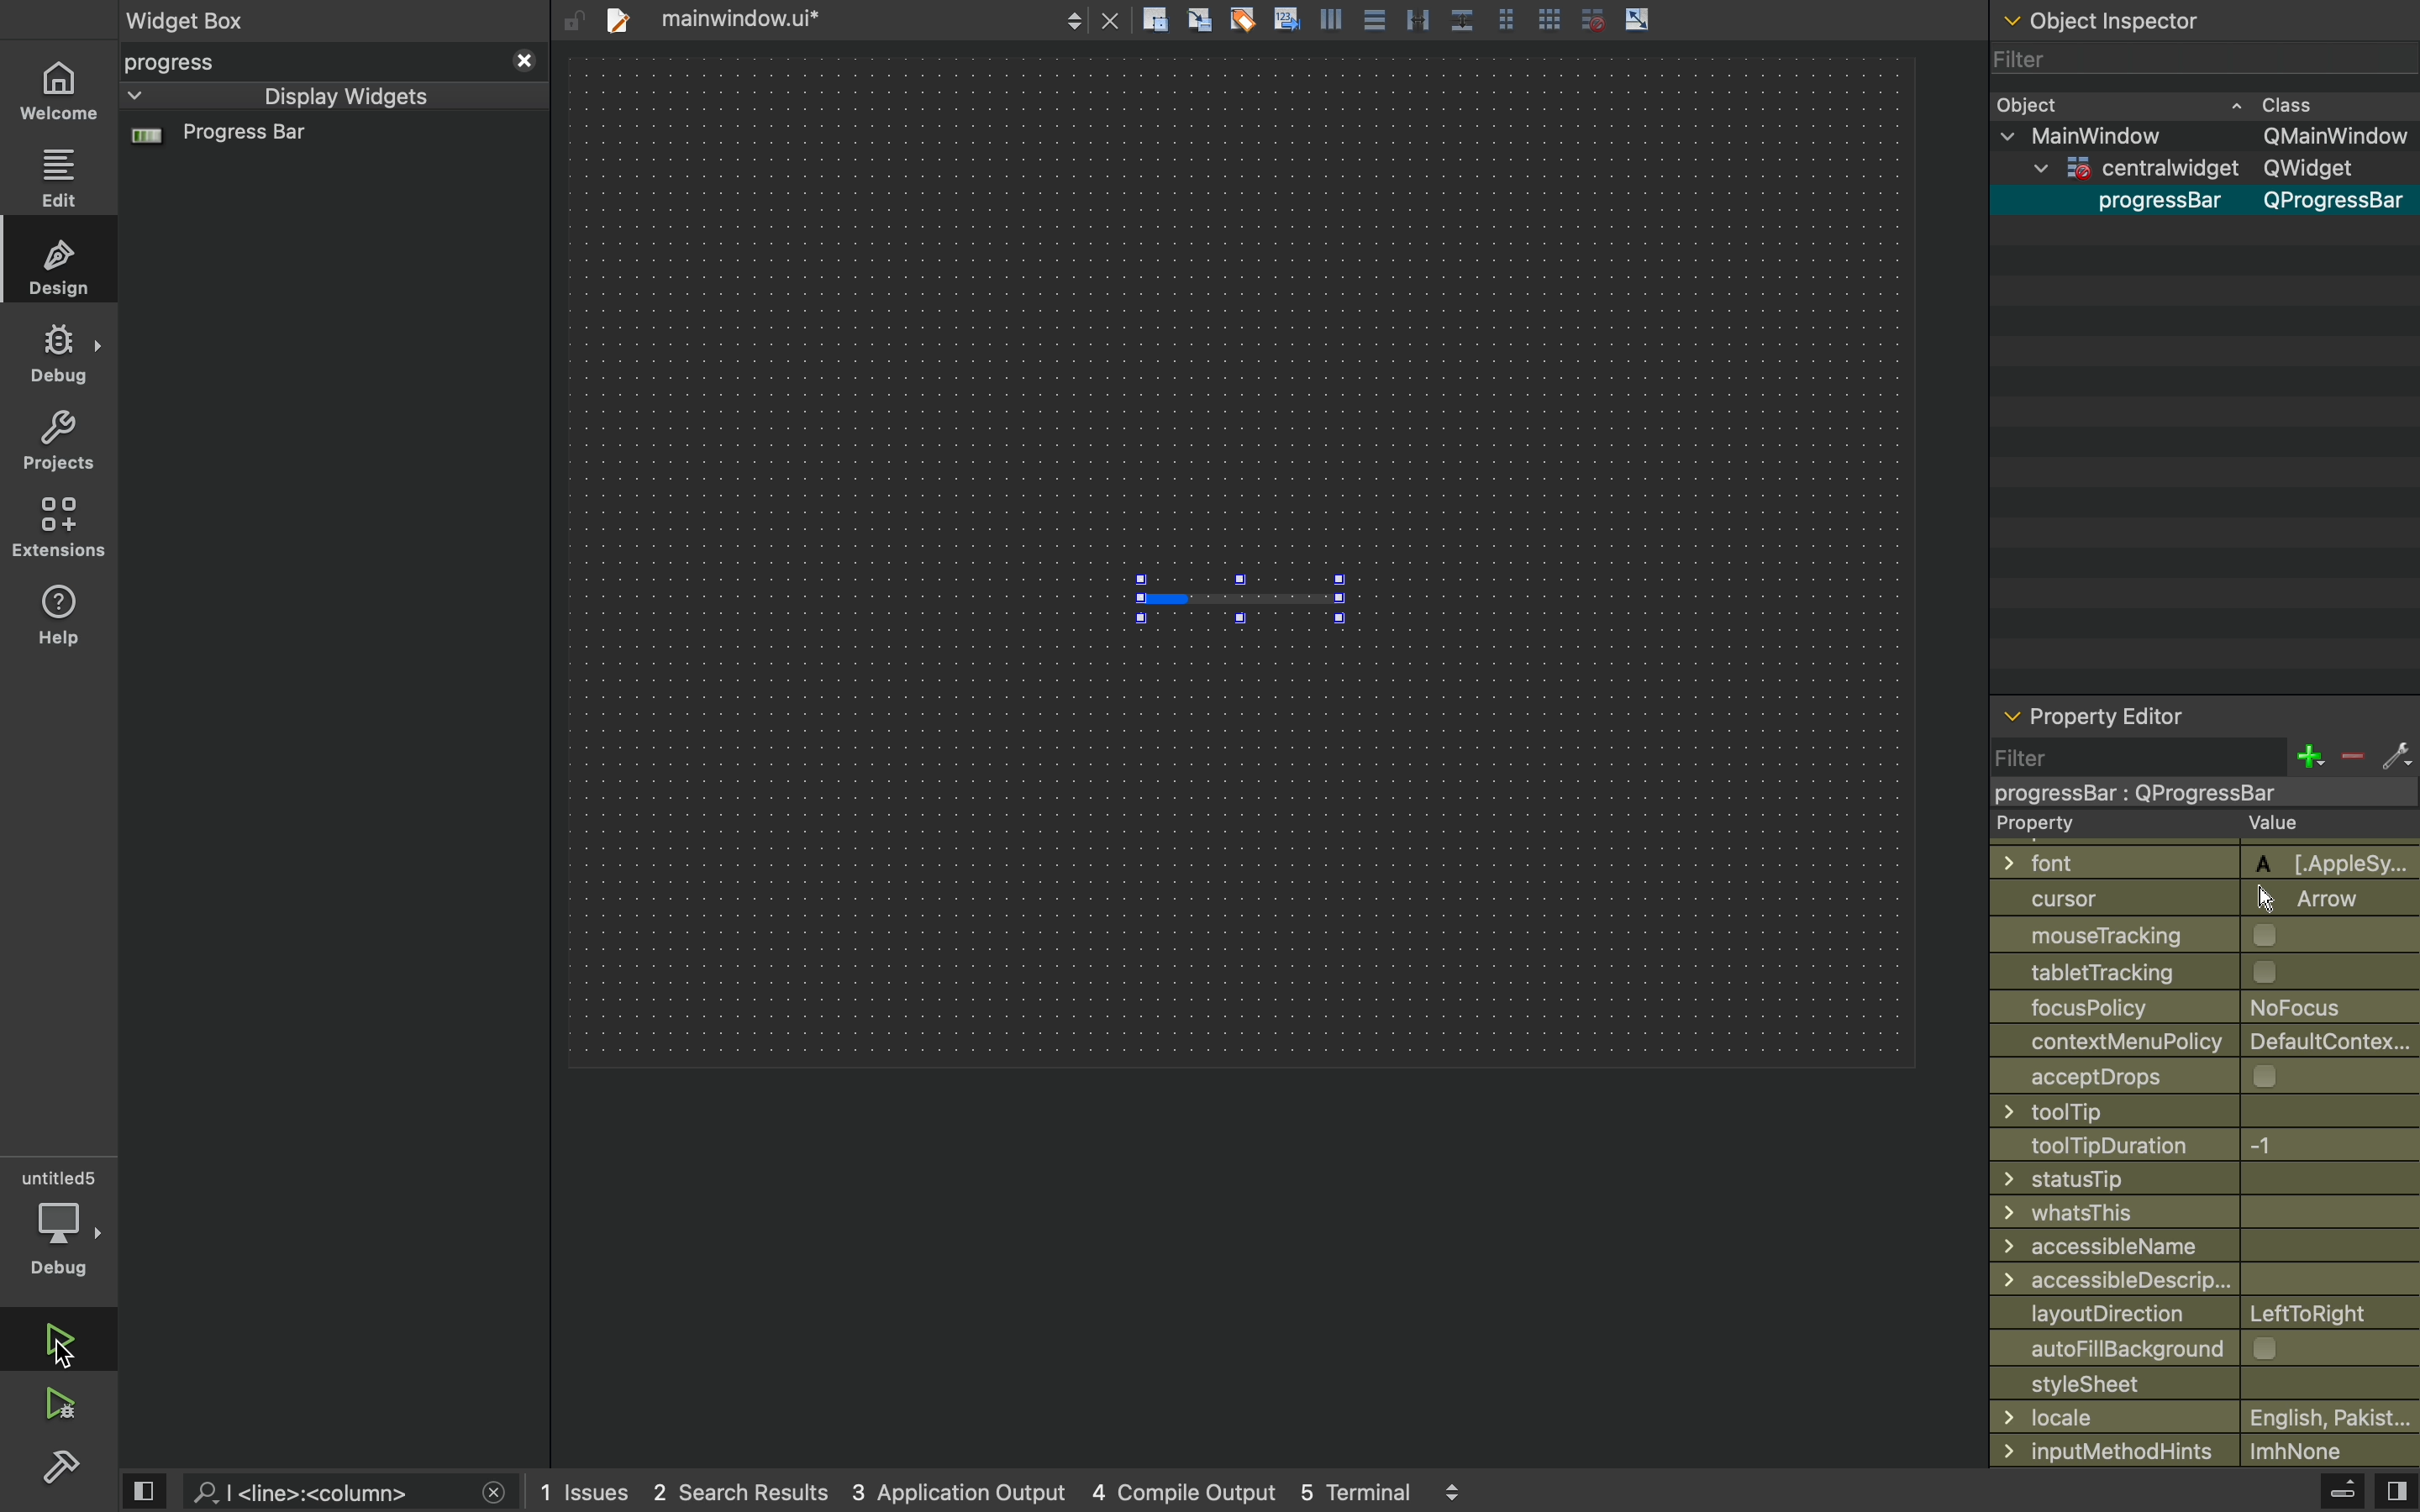 This screenshot has width=2420, height=1512. Describe the element at coordinates (2199, 1314) in the screenshot. I see `layout description` at that location.